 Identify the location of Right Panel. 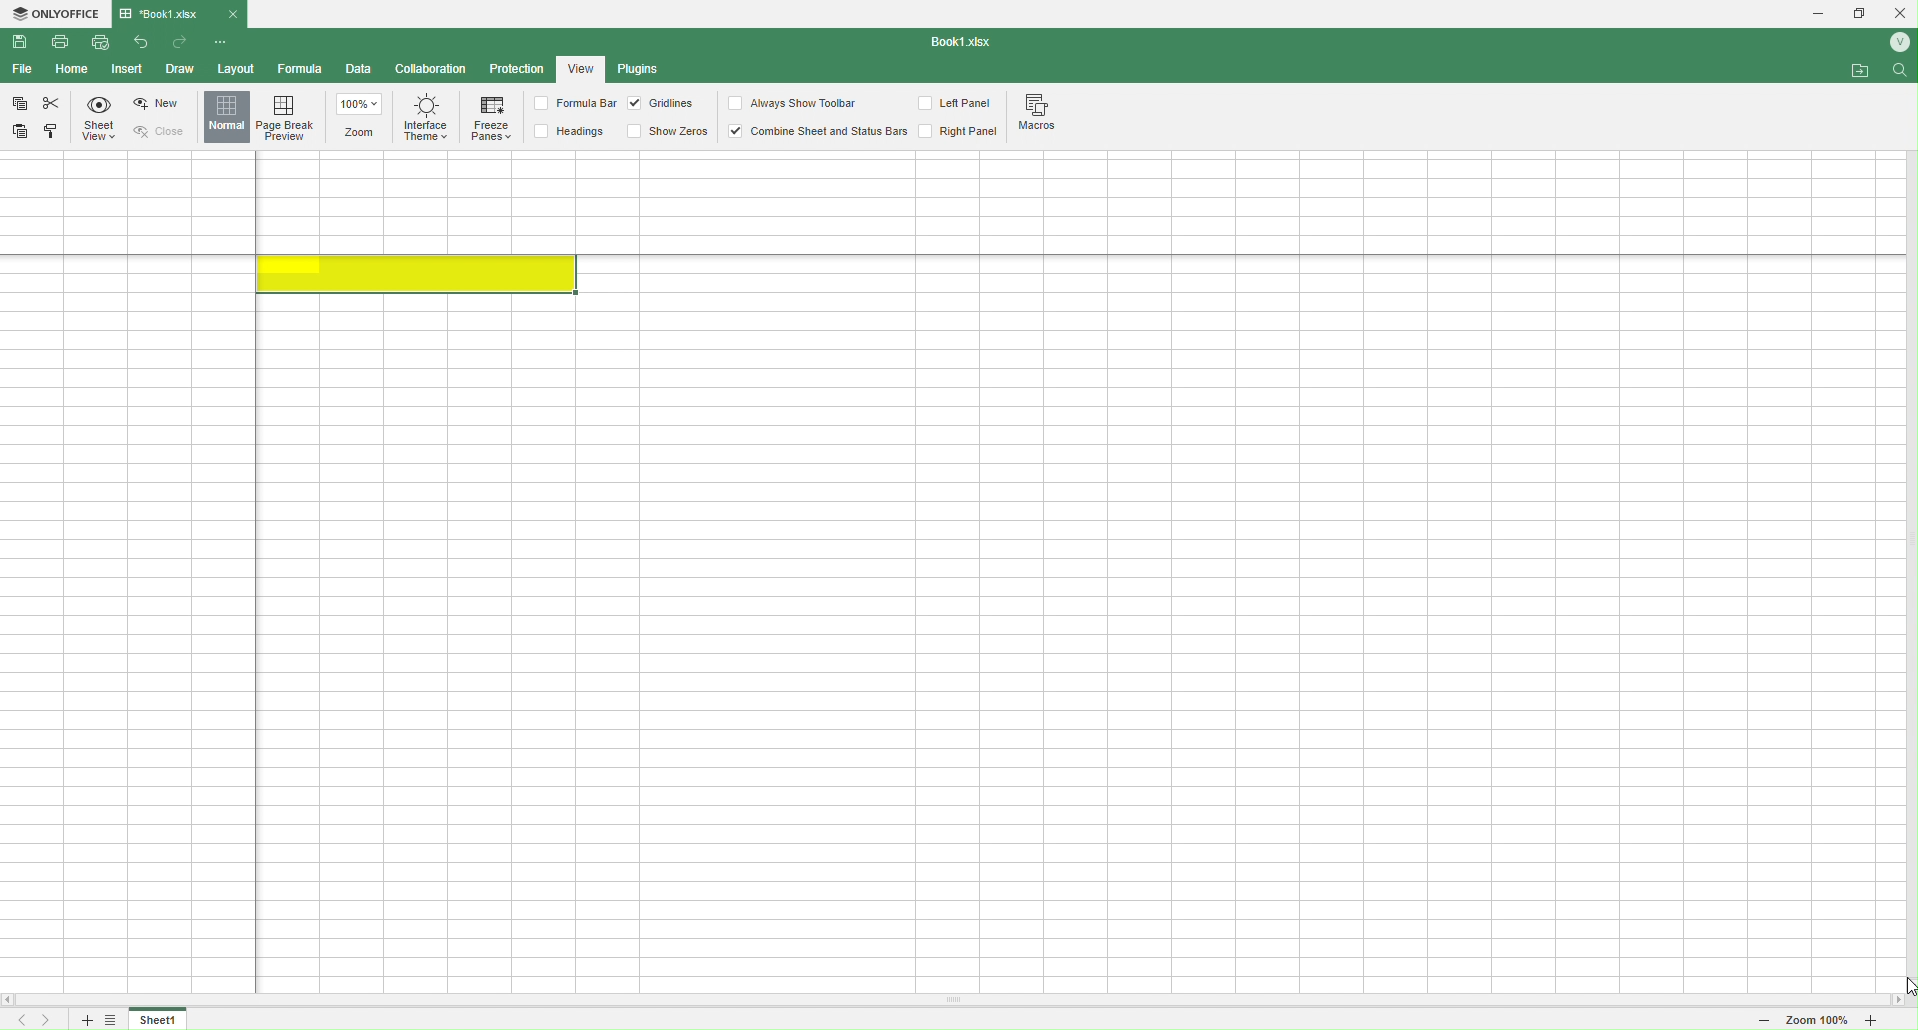
(971, 133).